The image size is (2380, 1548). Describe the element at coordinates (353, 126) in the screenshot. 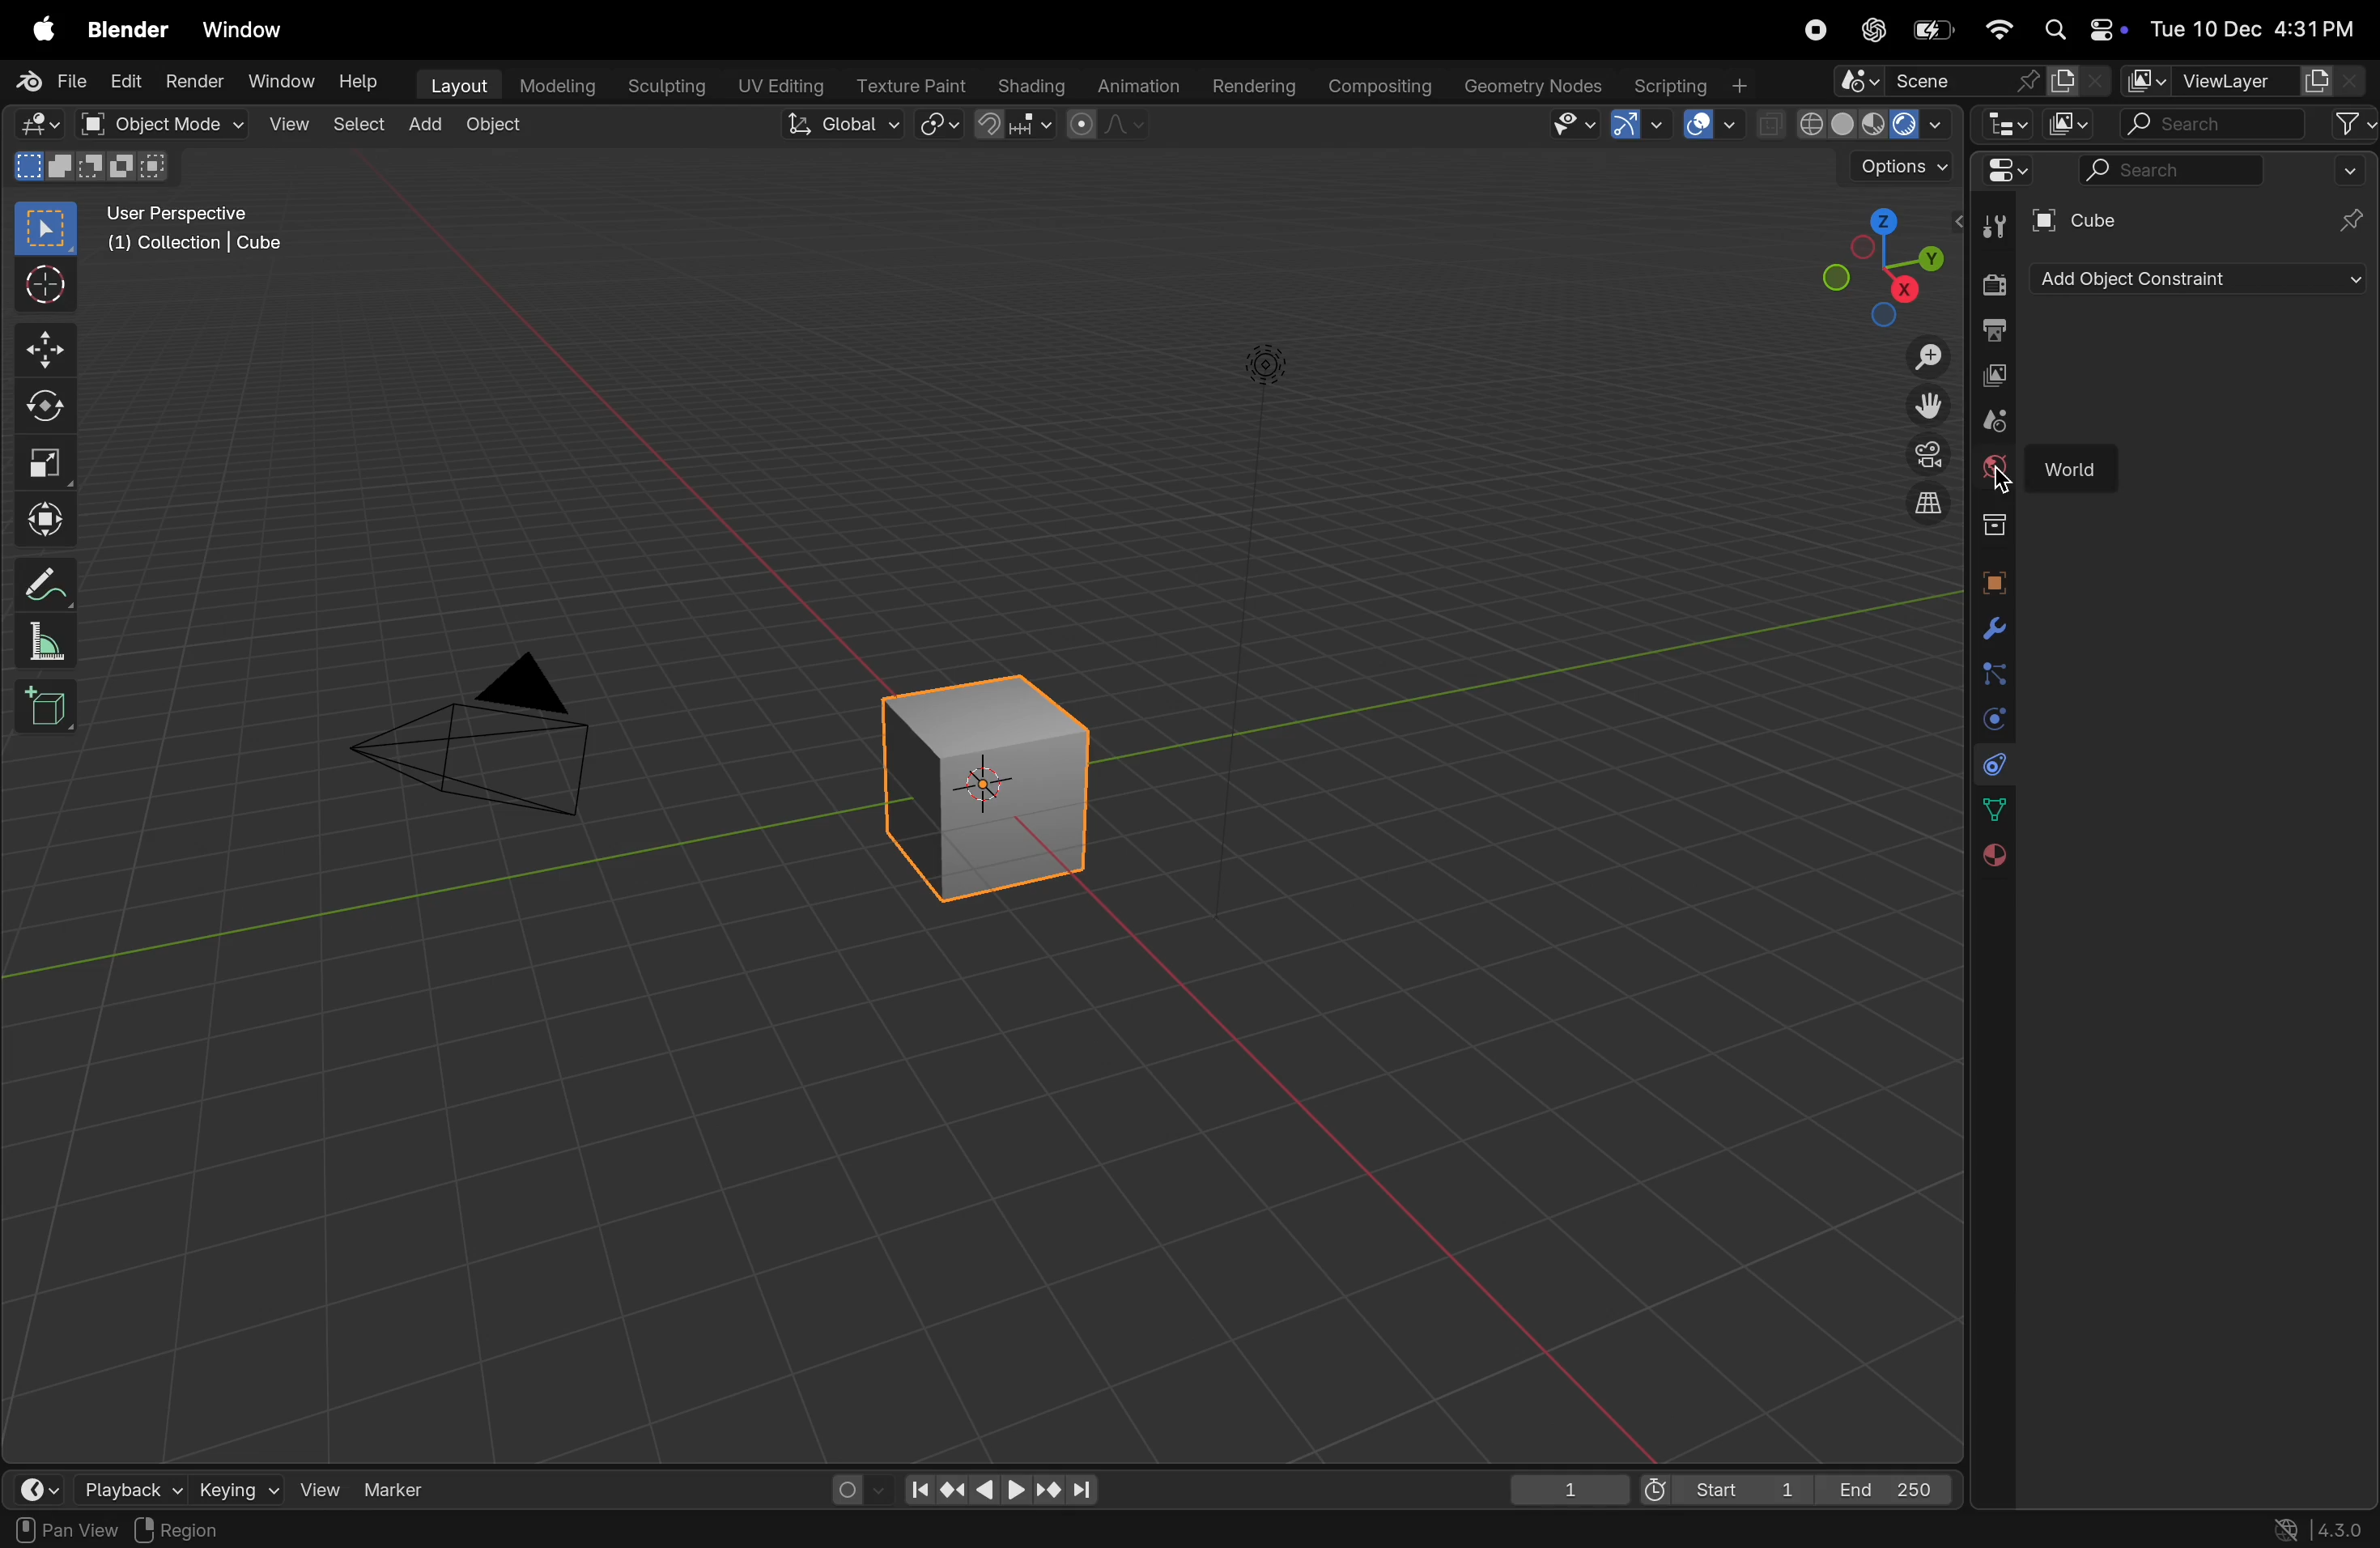

I see `select` at that location.